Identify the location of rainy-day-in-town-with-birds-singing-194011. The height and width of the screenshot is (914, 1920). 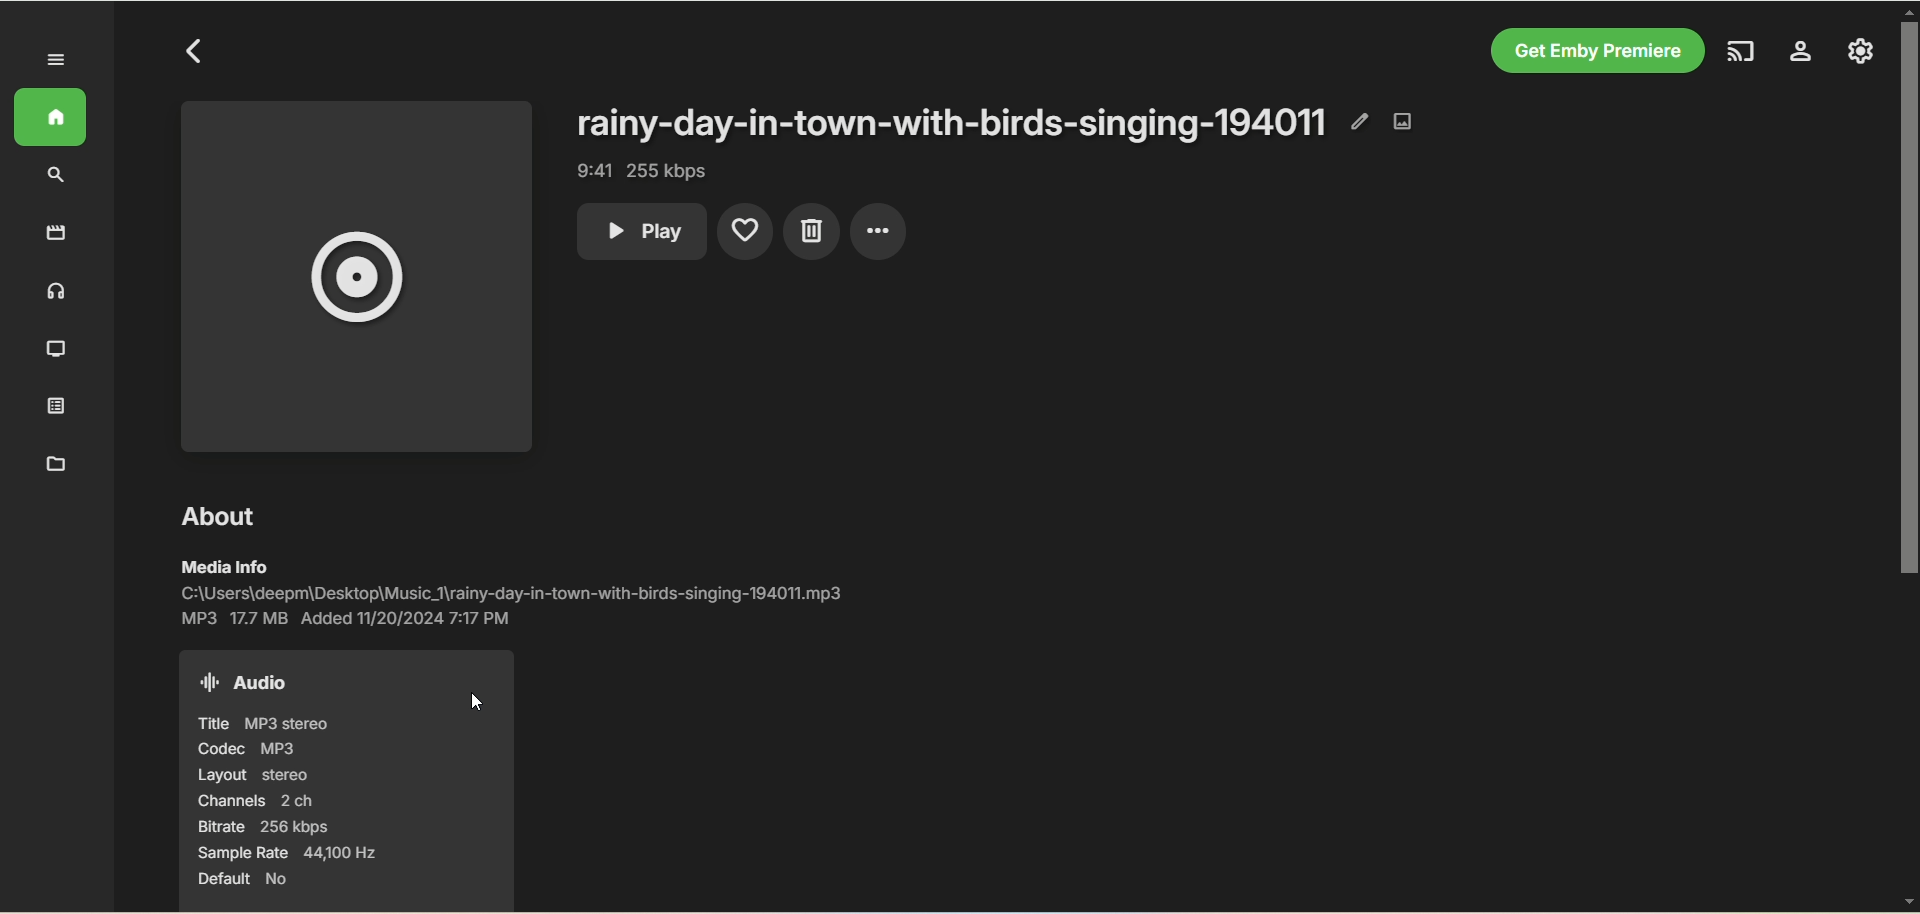
(951, 125).